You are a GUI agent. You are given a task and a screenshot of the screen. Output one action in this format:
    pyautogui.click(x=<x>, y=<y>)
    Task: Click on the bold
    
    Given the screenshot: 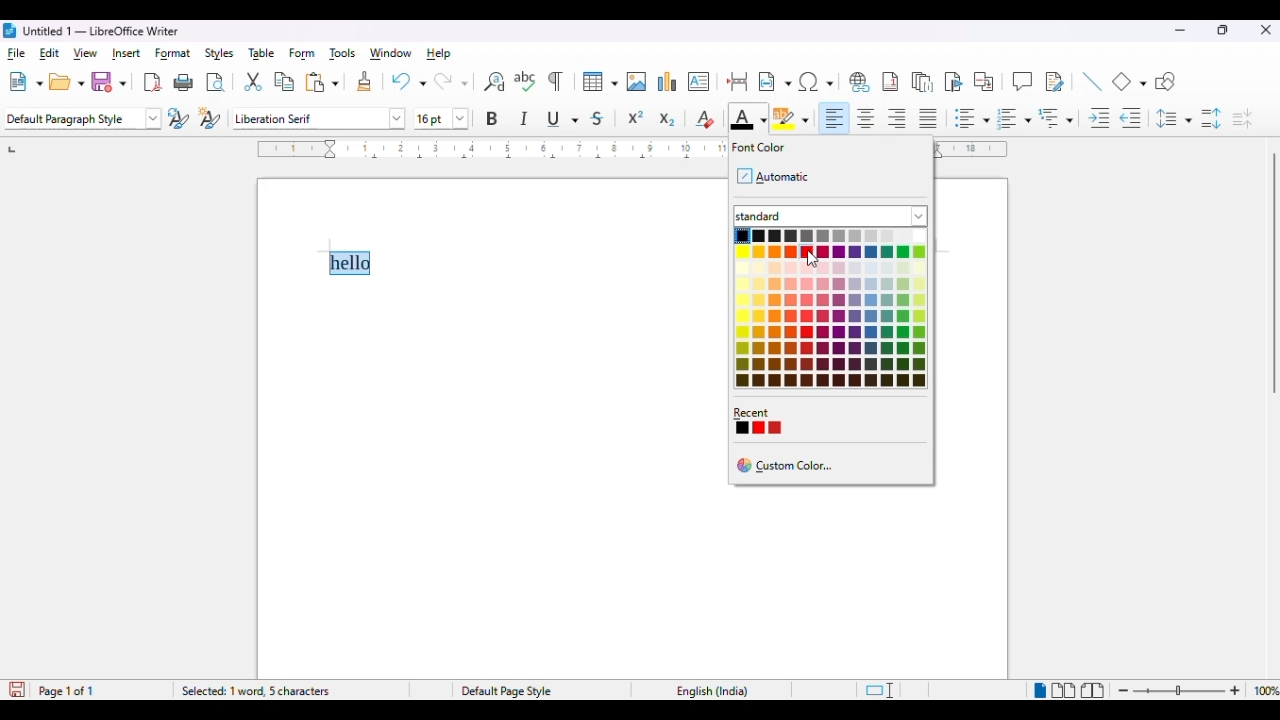 What is the action you would take?
    pyautogui.click(x=493, y=118)
    